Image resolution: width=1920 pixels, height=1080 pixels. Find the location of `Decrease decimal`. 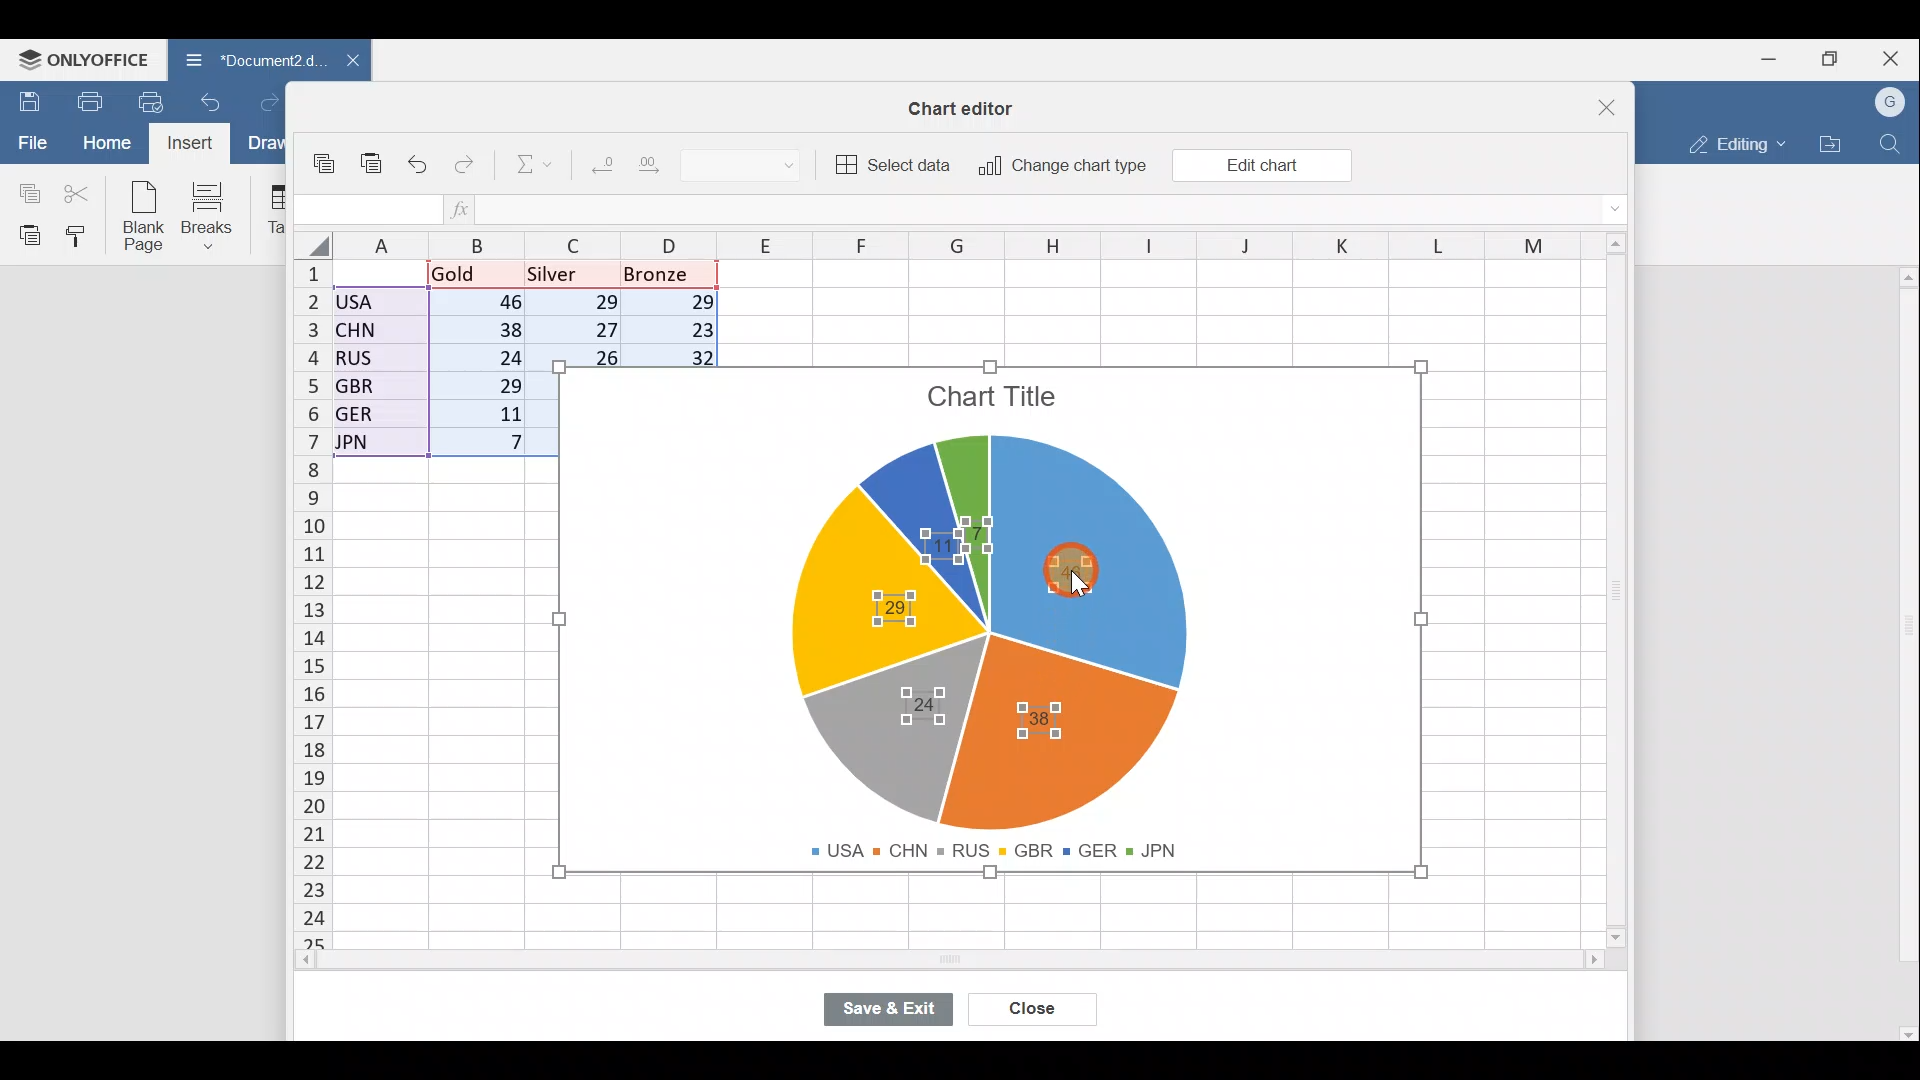

Decrease decimal is located at coordinates (601, 160).